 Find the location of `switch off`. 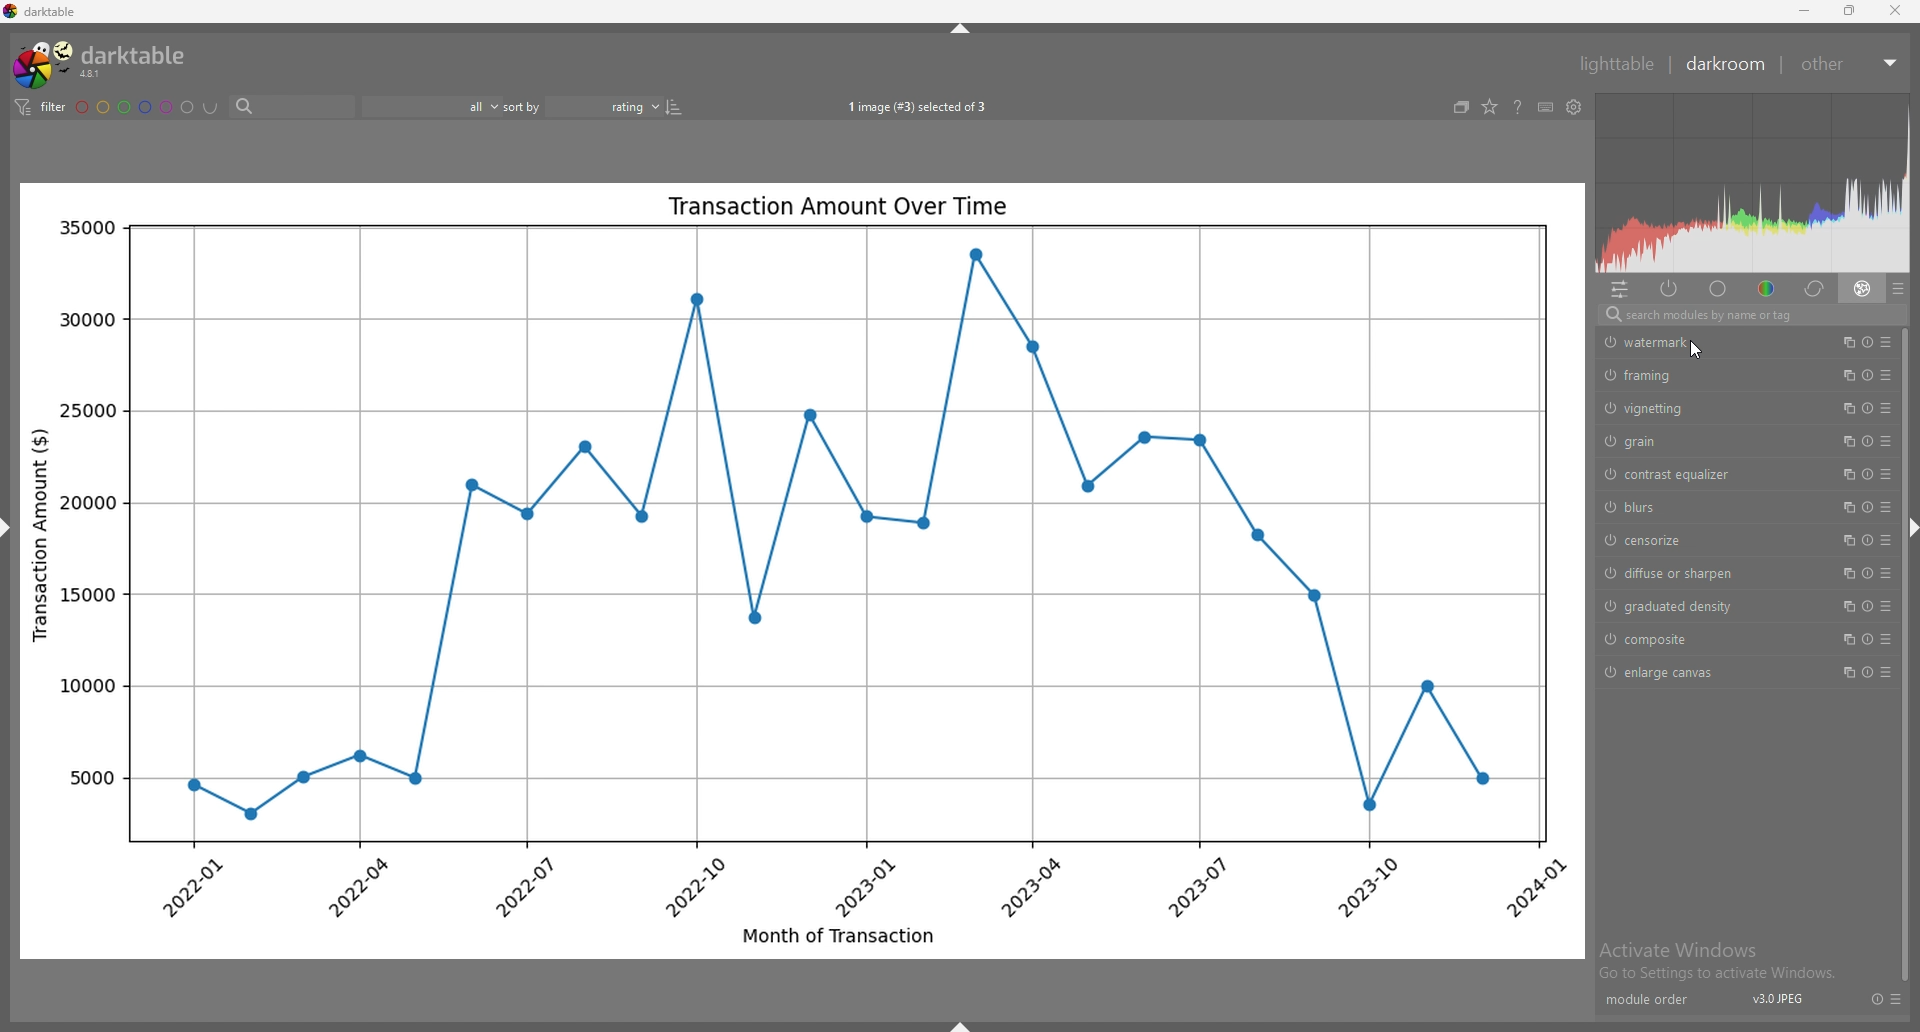

switch off is located at coordinates (1608, 375).